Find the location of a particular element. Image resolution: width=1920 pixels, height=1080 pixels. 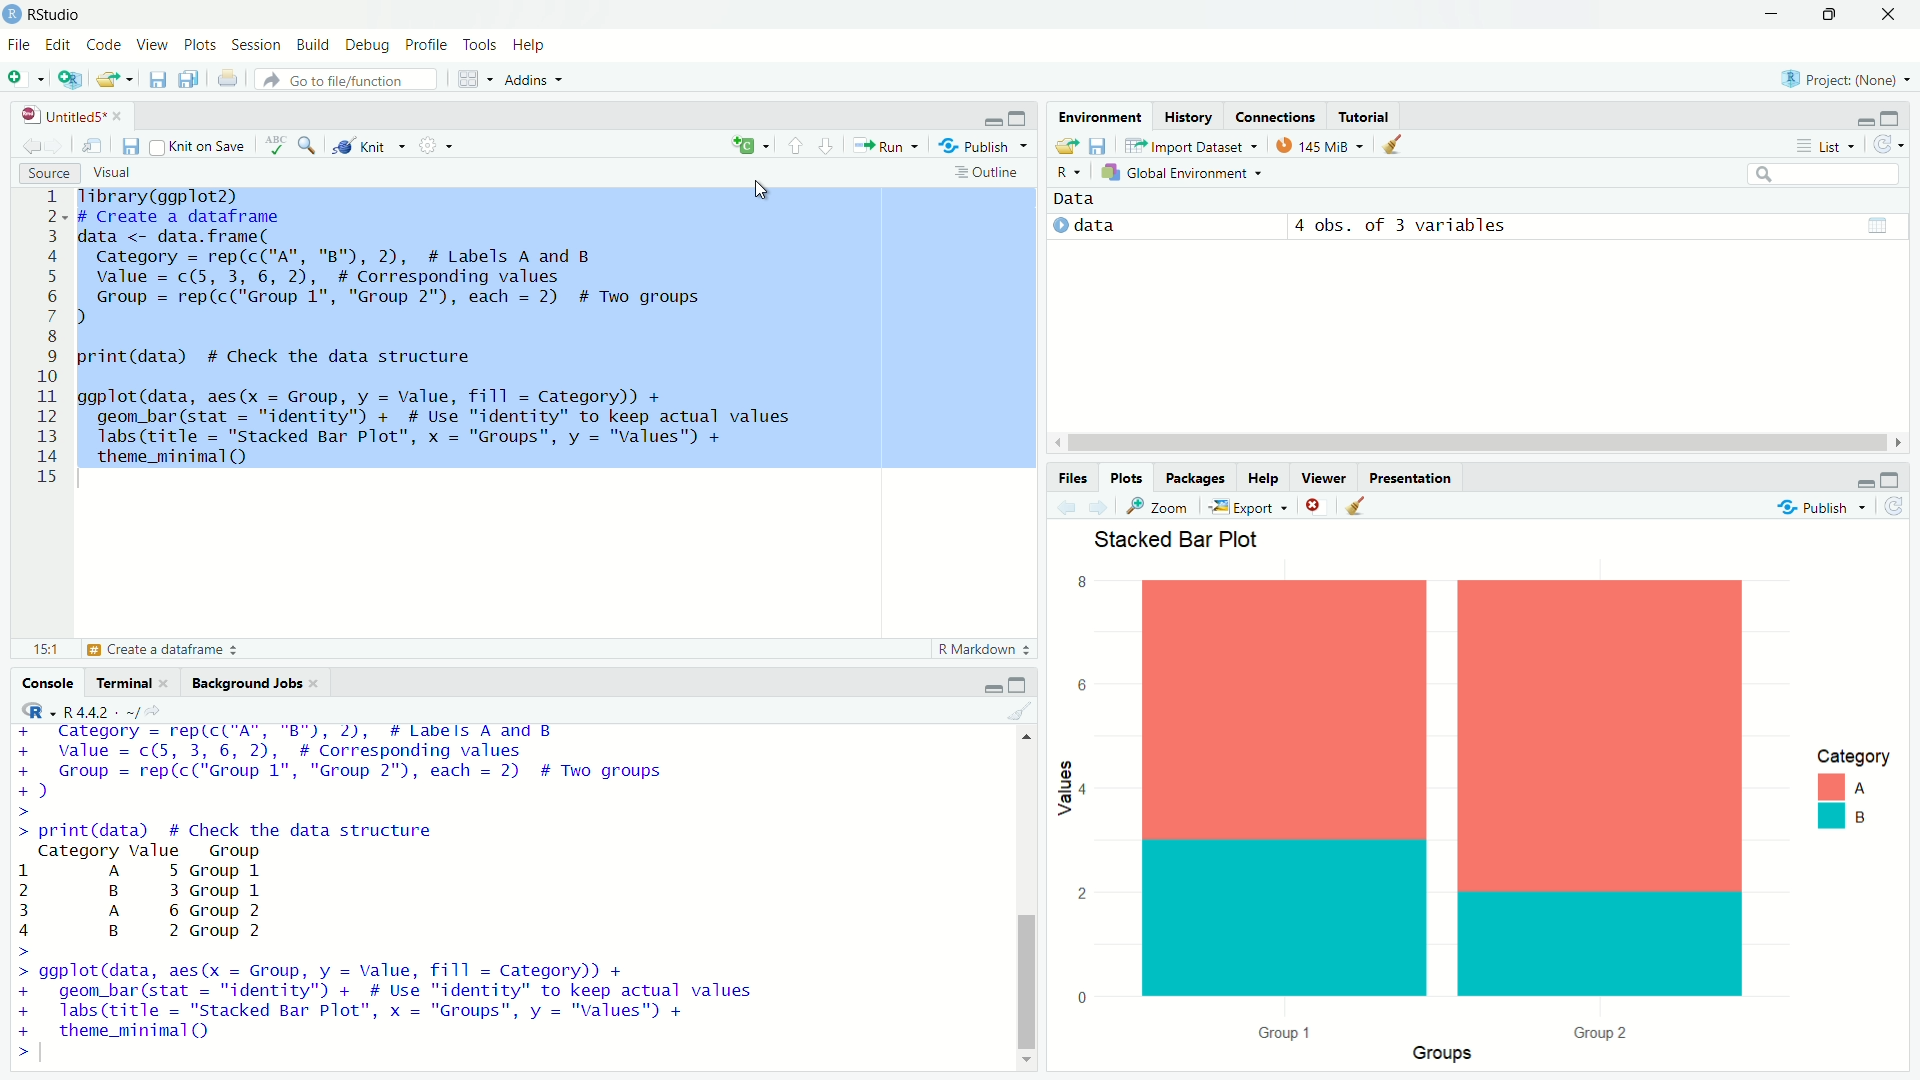

Find/Replace is located at coordinates (307, 143).